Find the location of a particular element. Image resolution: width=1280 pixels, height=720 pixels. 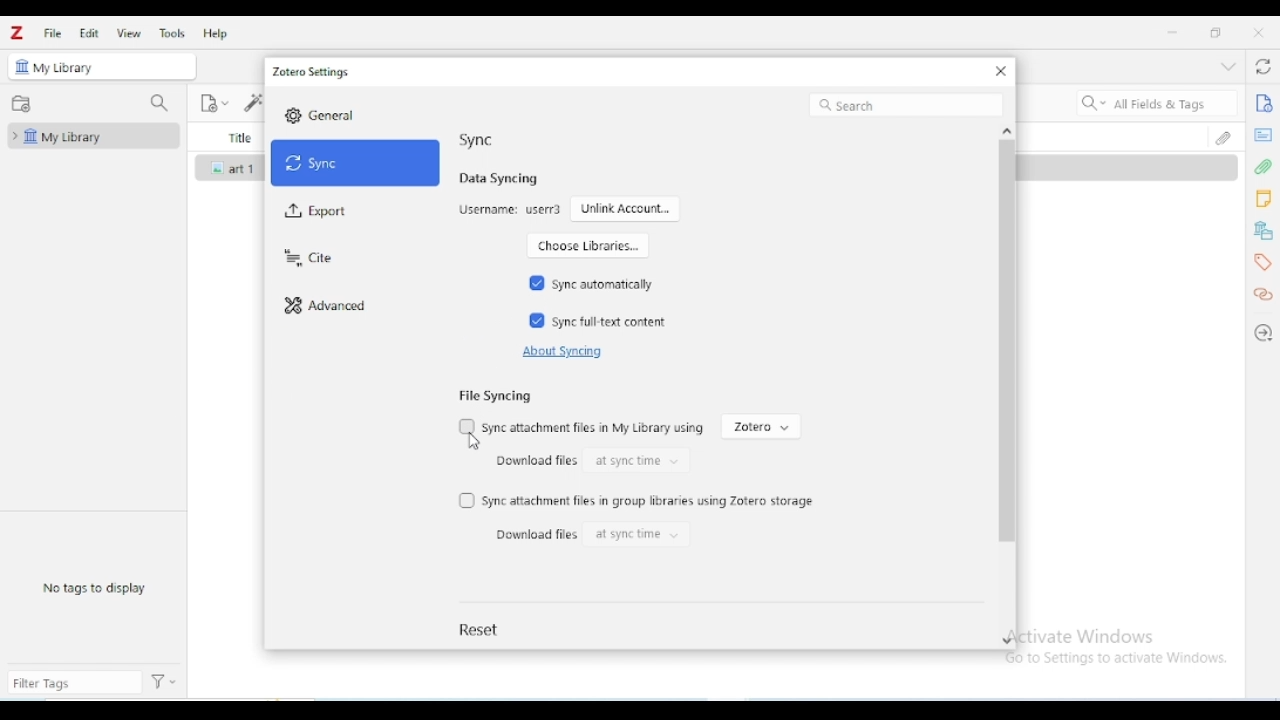

sync automatically is located at coordinates (602, 284).